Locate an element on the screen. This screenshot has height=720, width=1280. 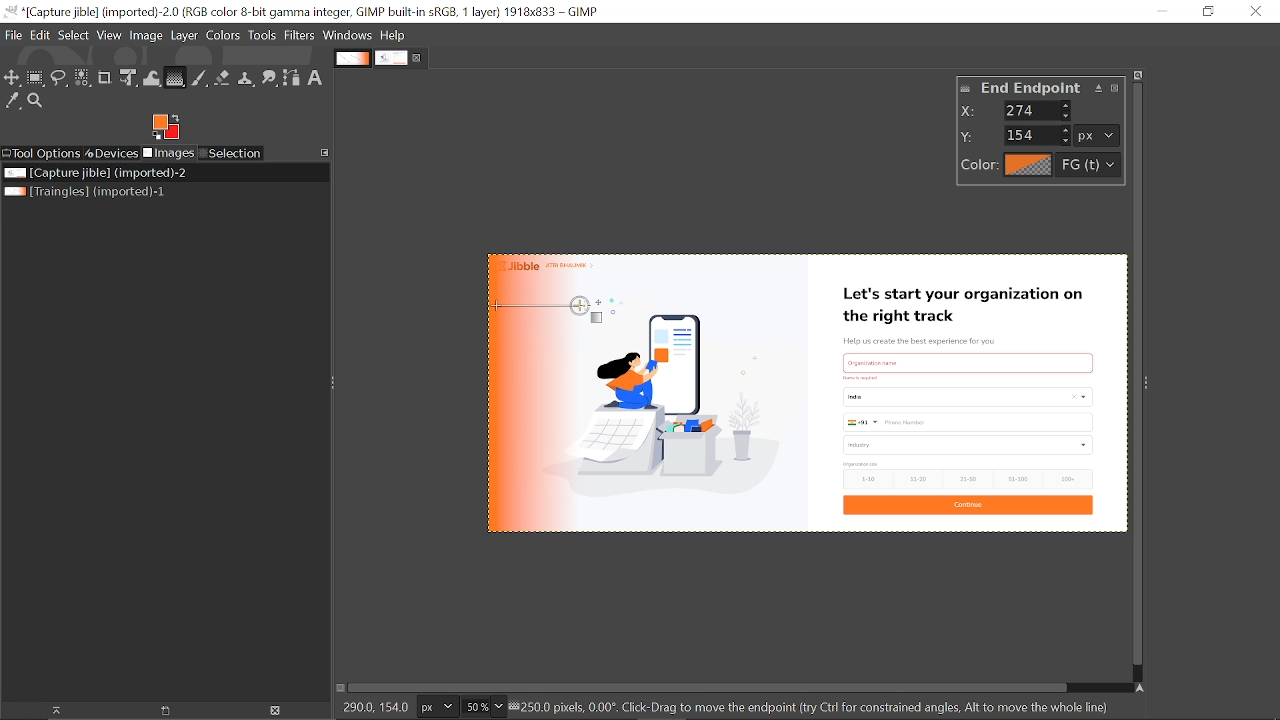
Current tab is located at coordinates (392, 58).